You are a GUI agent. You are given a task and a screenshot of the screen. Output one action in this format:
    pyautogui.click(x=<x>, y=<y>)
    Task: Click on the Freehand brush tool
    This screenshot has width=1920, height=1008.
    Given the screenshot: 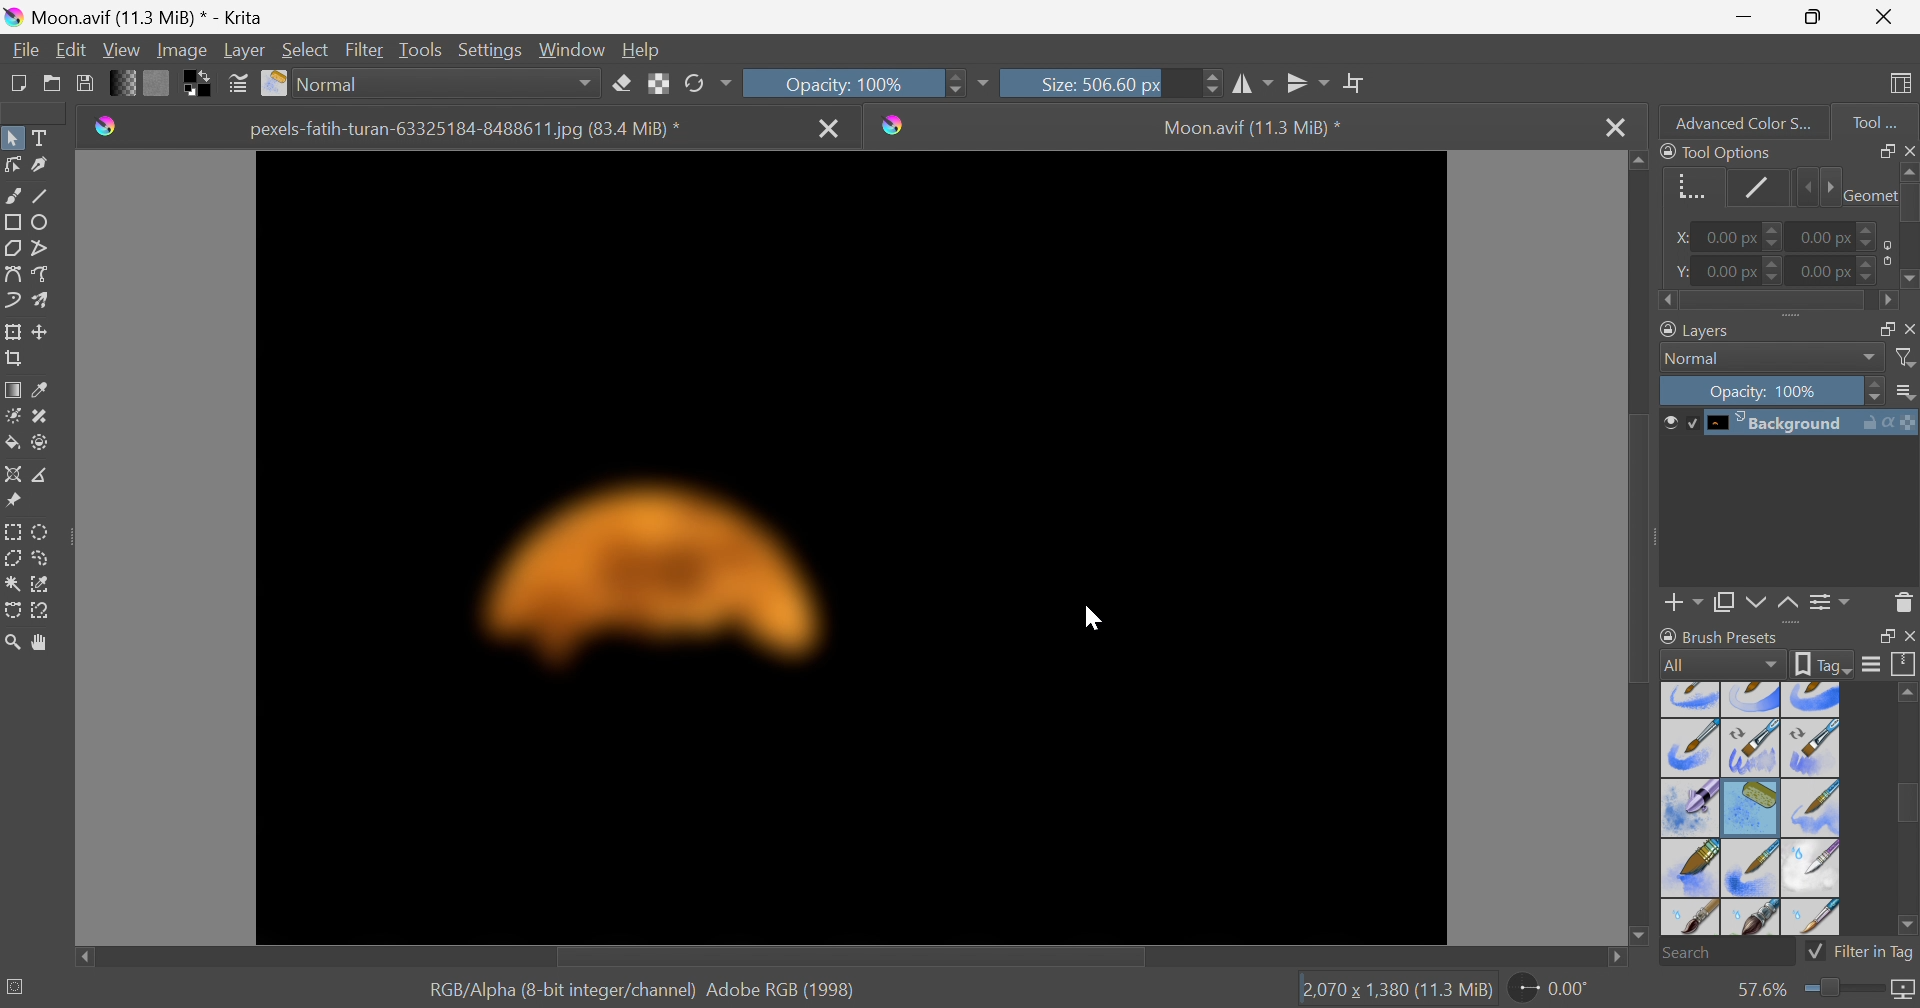 What is the action you would take?
    pyautogui.click(x=15, y=194)
    